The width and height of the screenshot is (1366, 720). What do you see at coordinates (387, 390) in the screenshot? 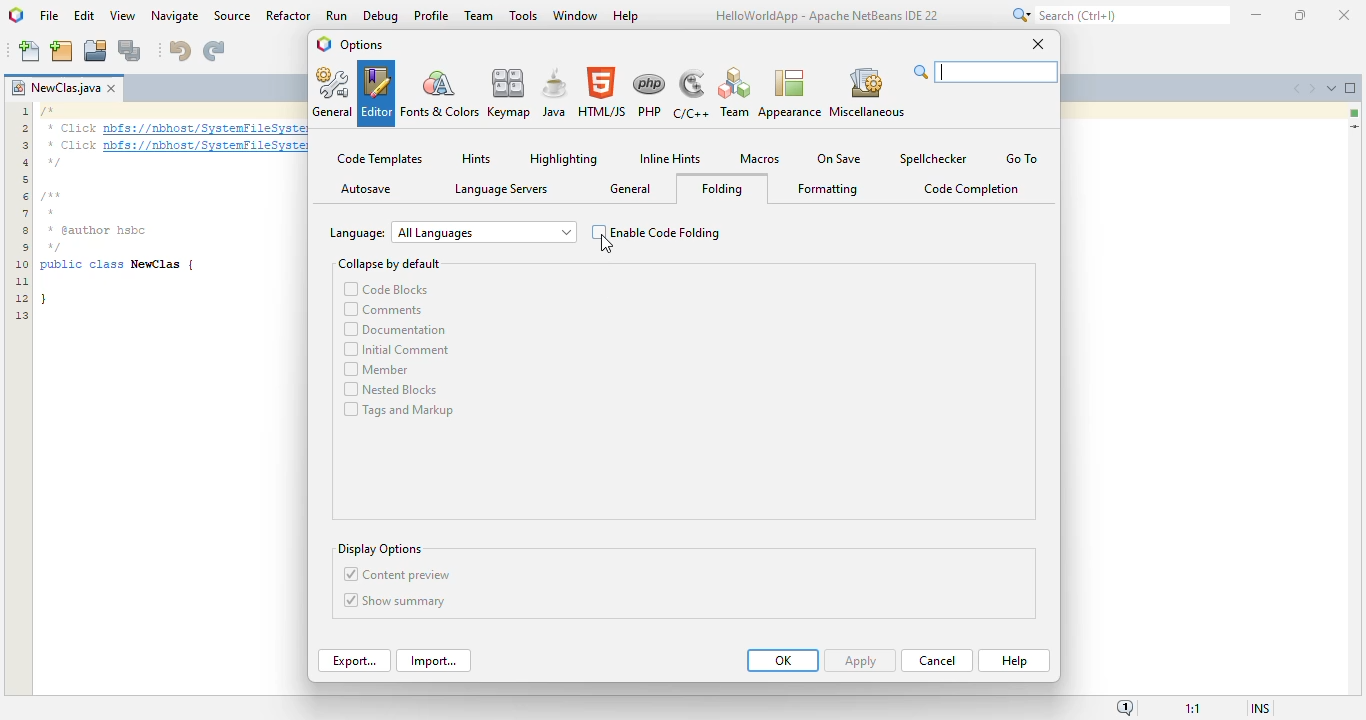
I see `nested blocks` at bounding box center [387, 390].